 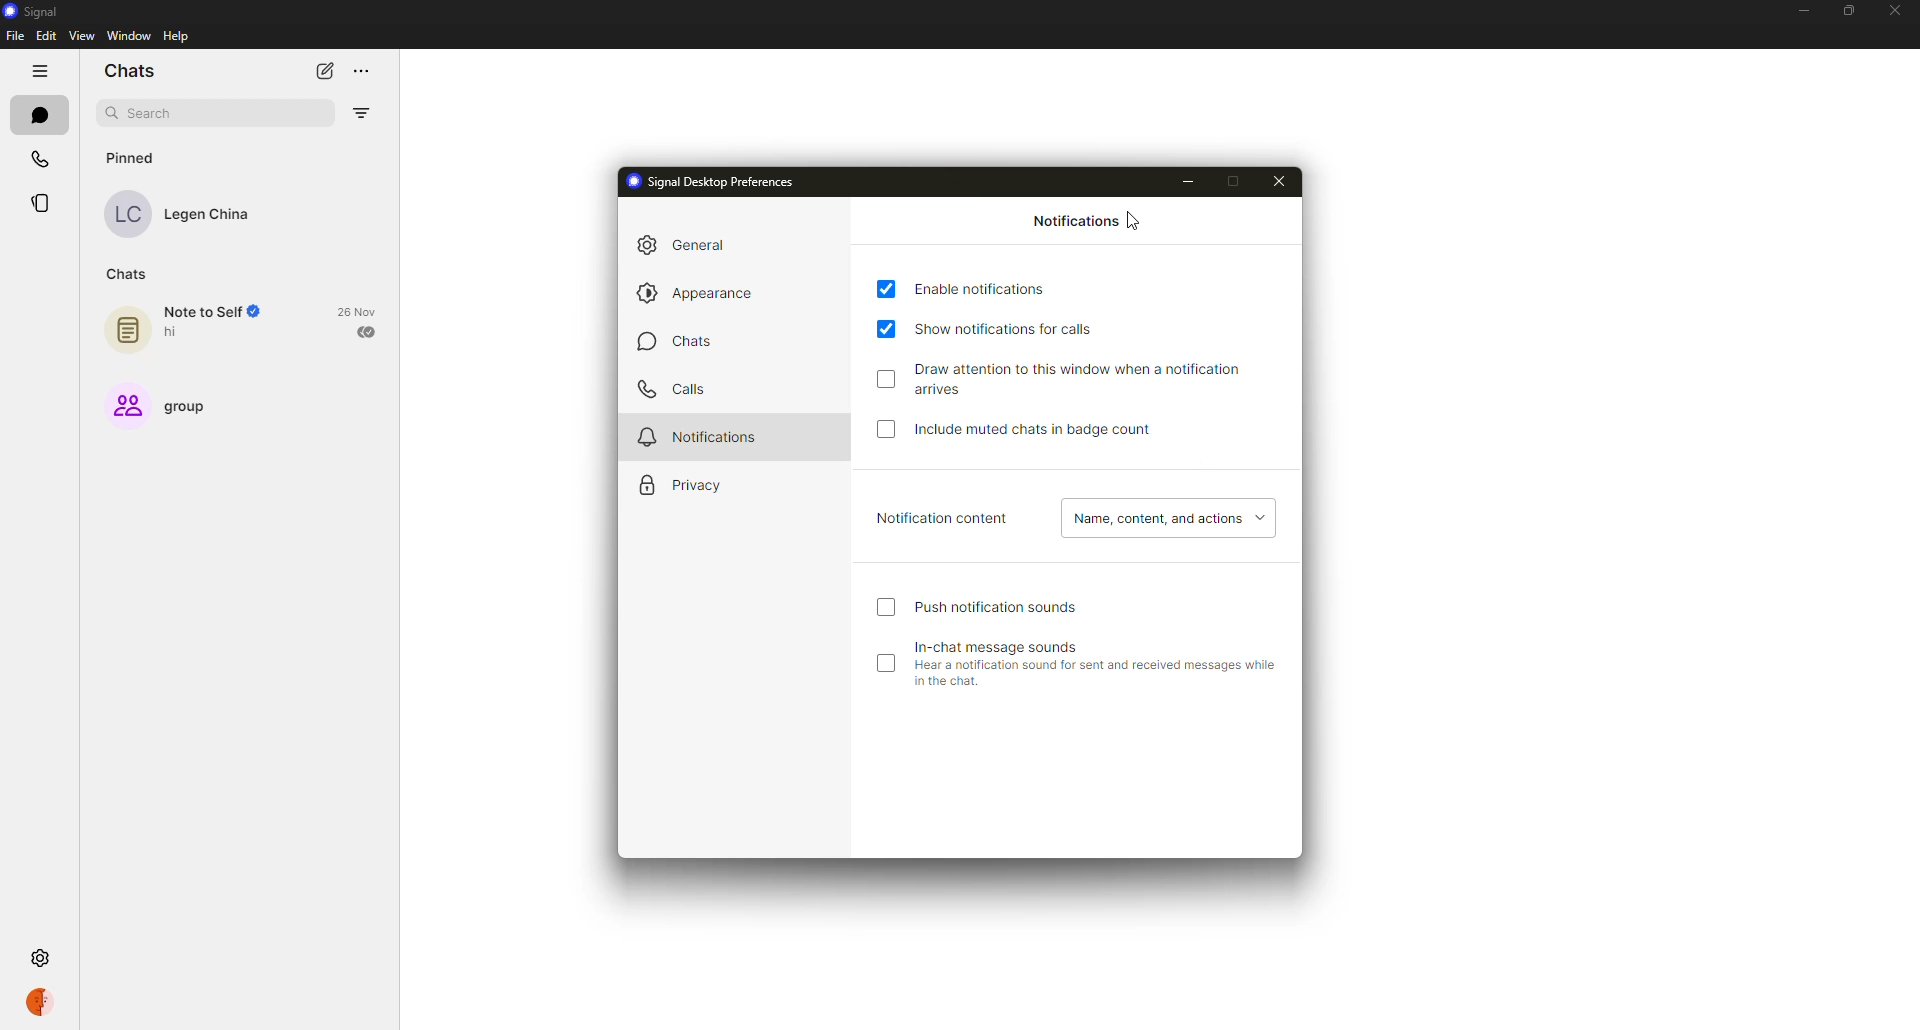 I want to click on general, so click(x=696, y=244).